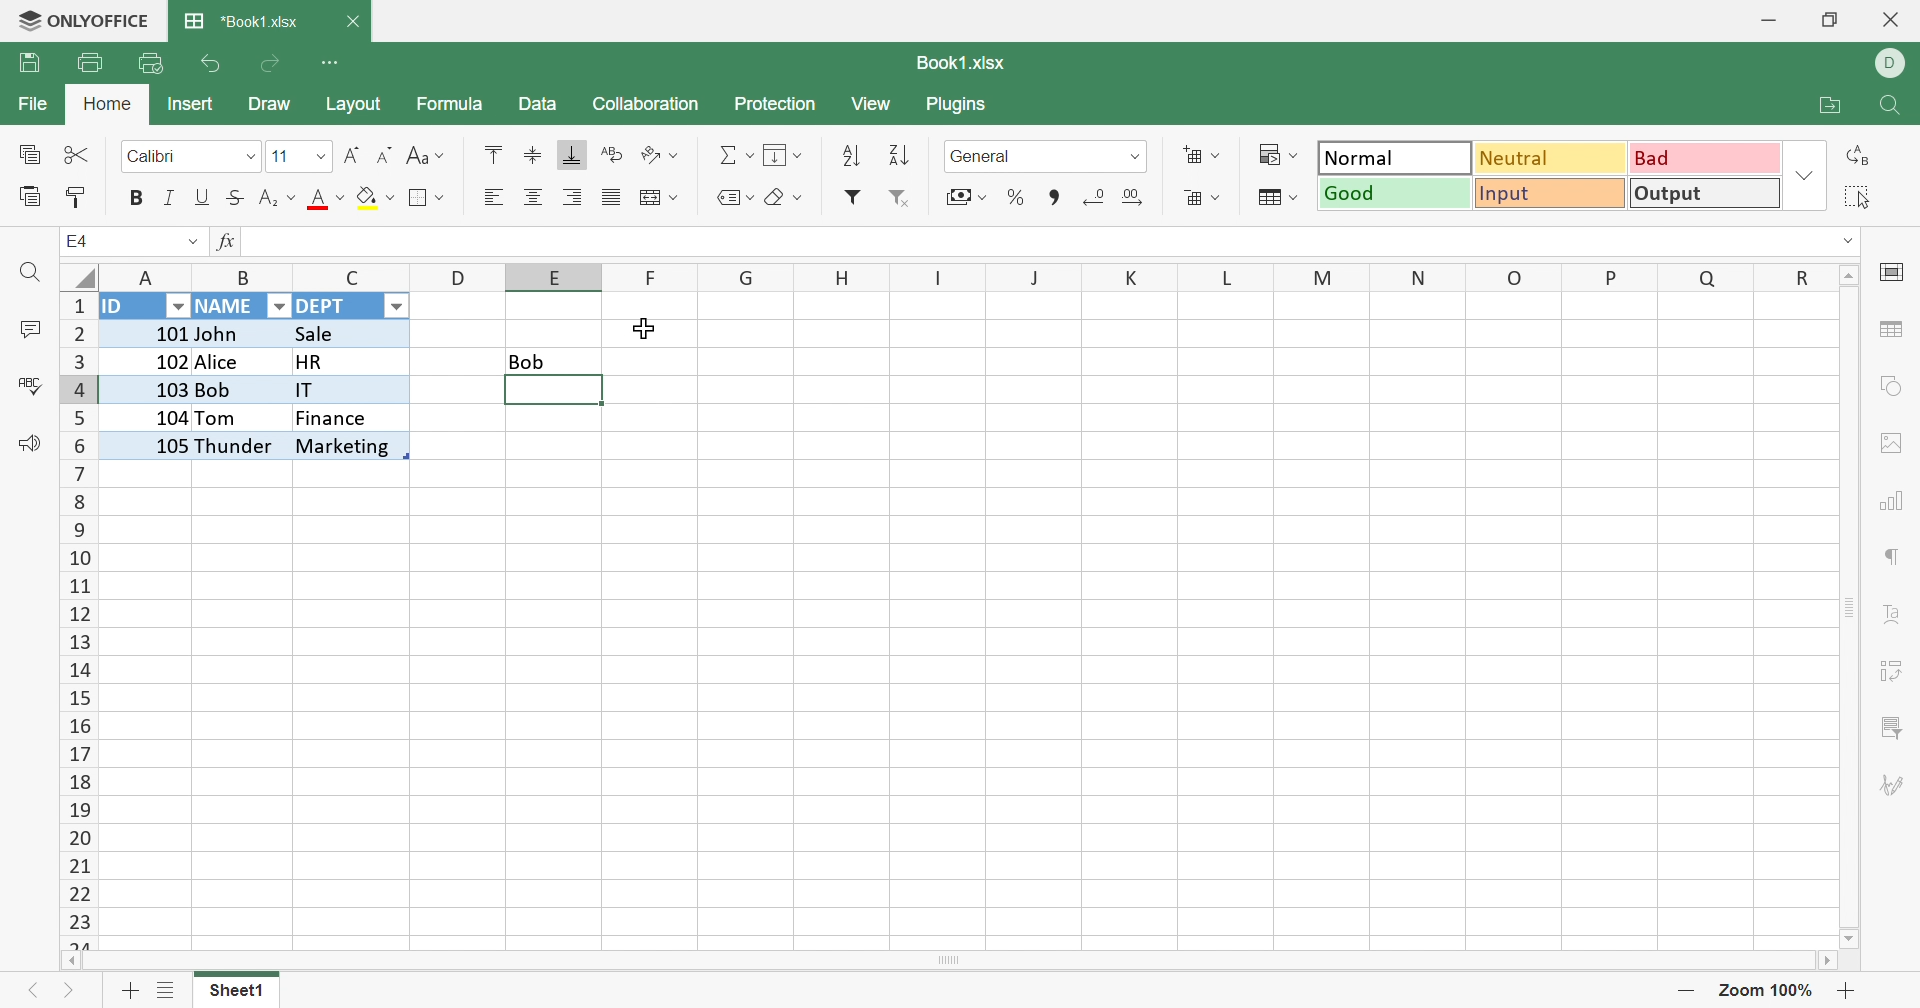  Describe the element at coordinates (554, 360) in the screenshot. I see `Bob` at that location.